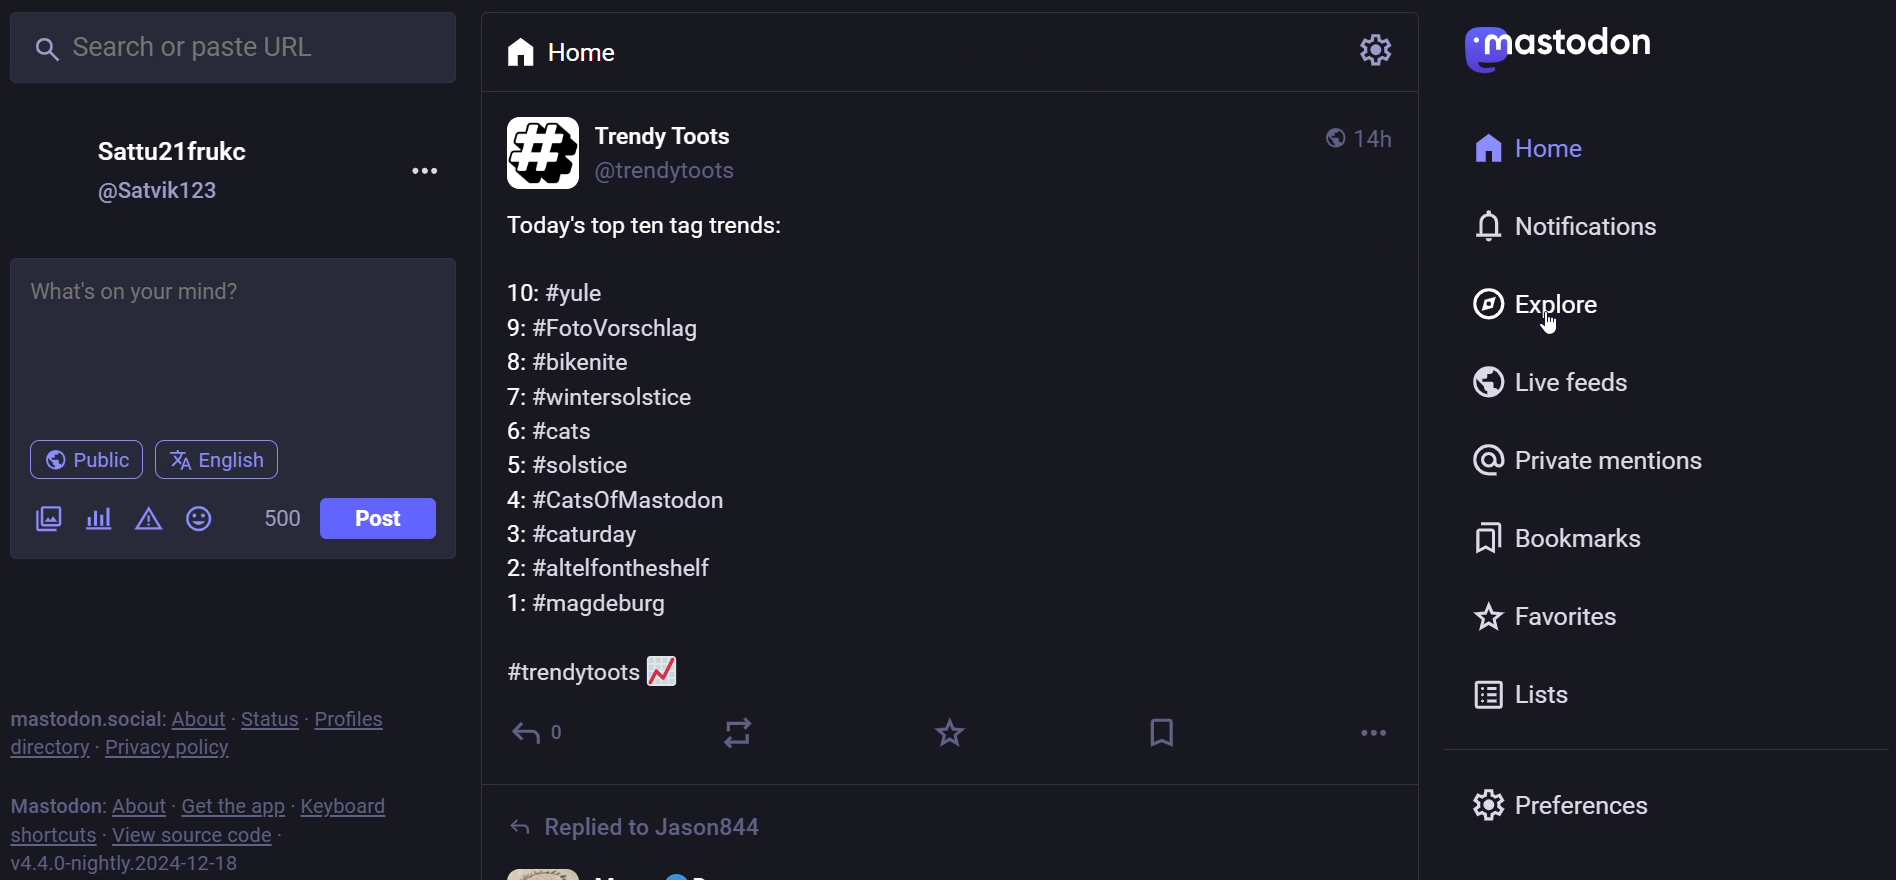 The image size is (1896, 880). What do you see at coordinates (147, 518) in the screenshot?
I see `content warning` at bounding box center [147, 518].